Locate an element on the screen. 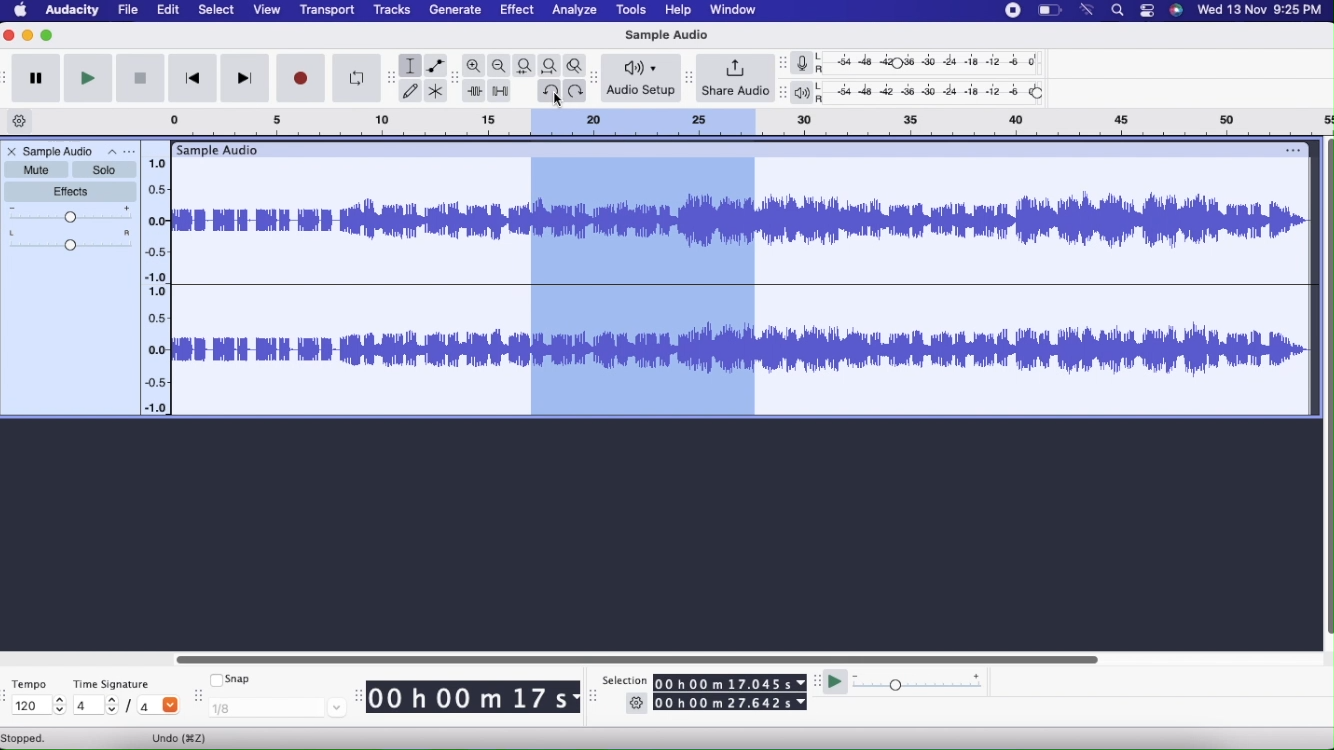 The width and height of the screenshot is (1334, 750). 1/8 is located at coordinates (277, 710).